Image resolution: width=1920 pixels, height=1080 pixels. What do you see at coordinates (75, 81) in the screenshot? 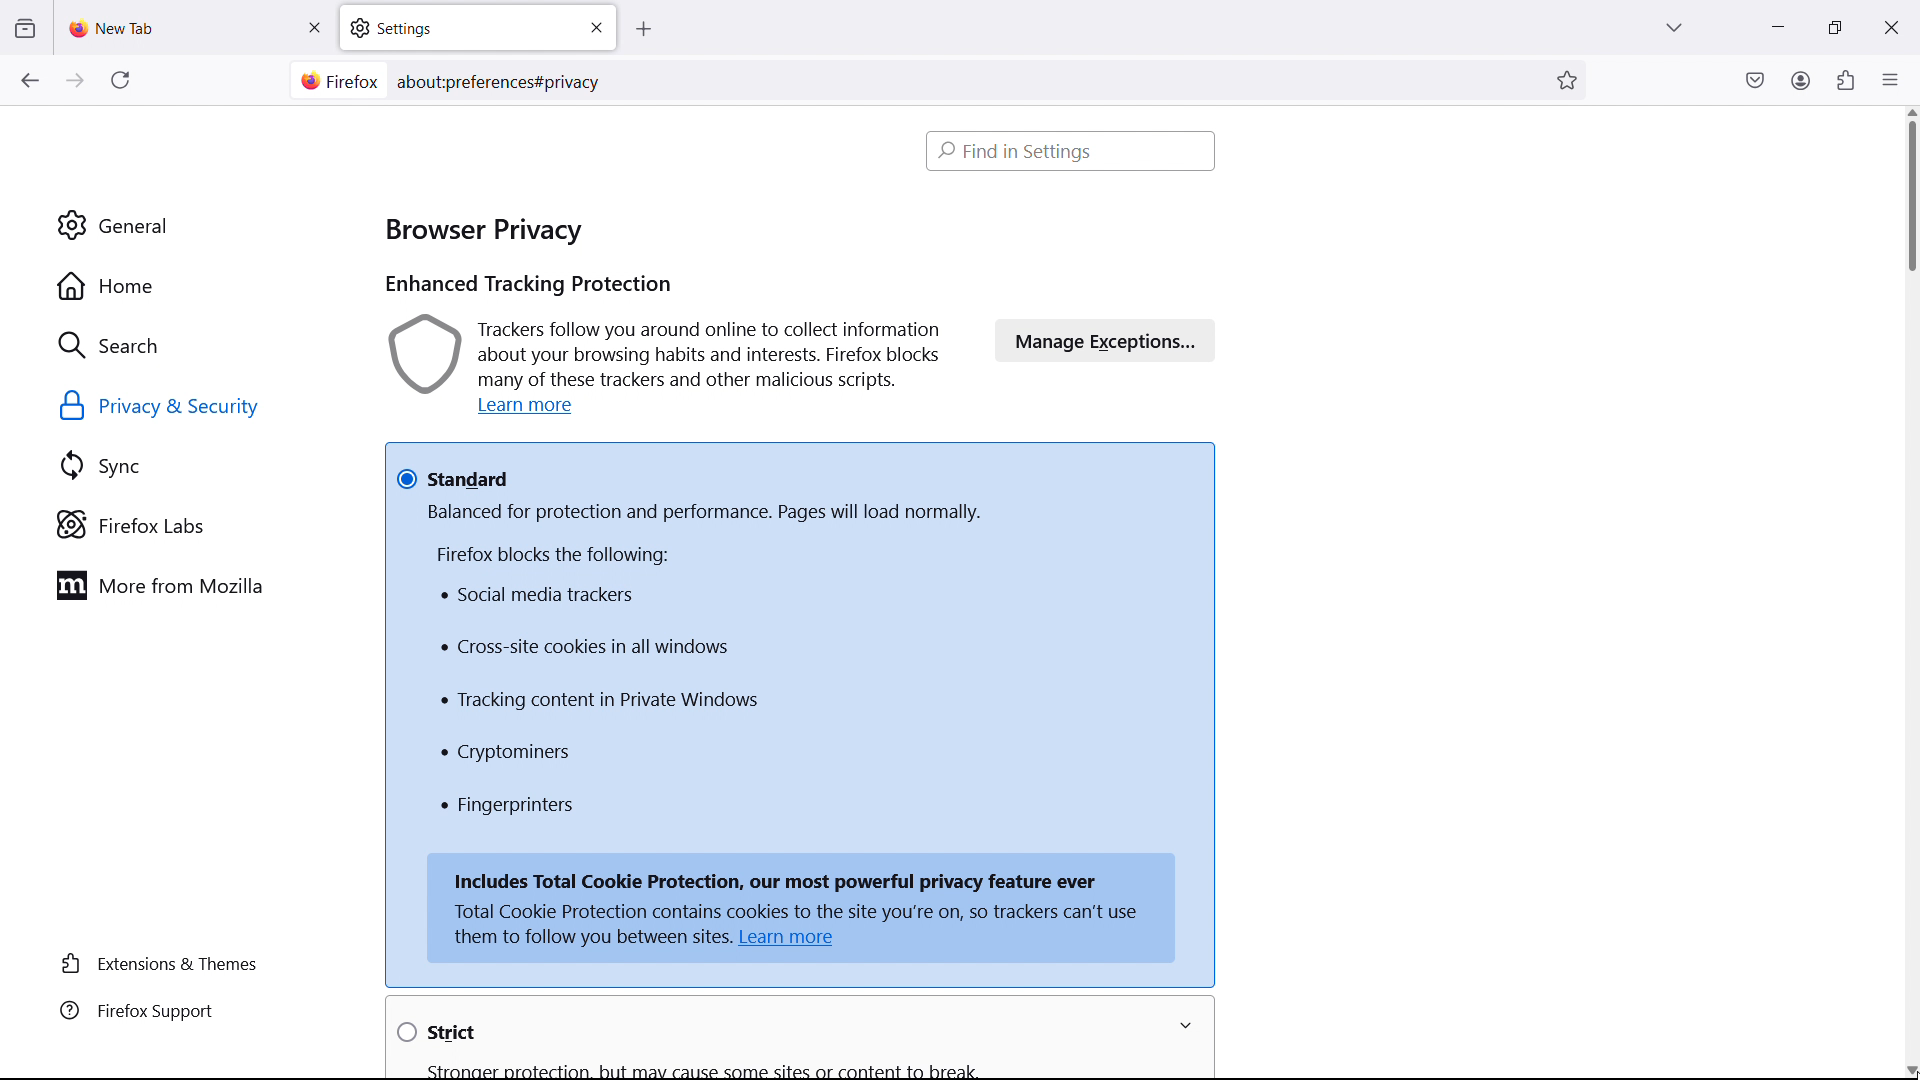
I see `go forward one page, right click or pull down to show history` at bounding box center [75, 81].